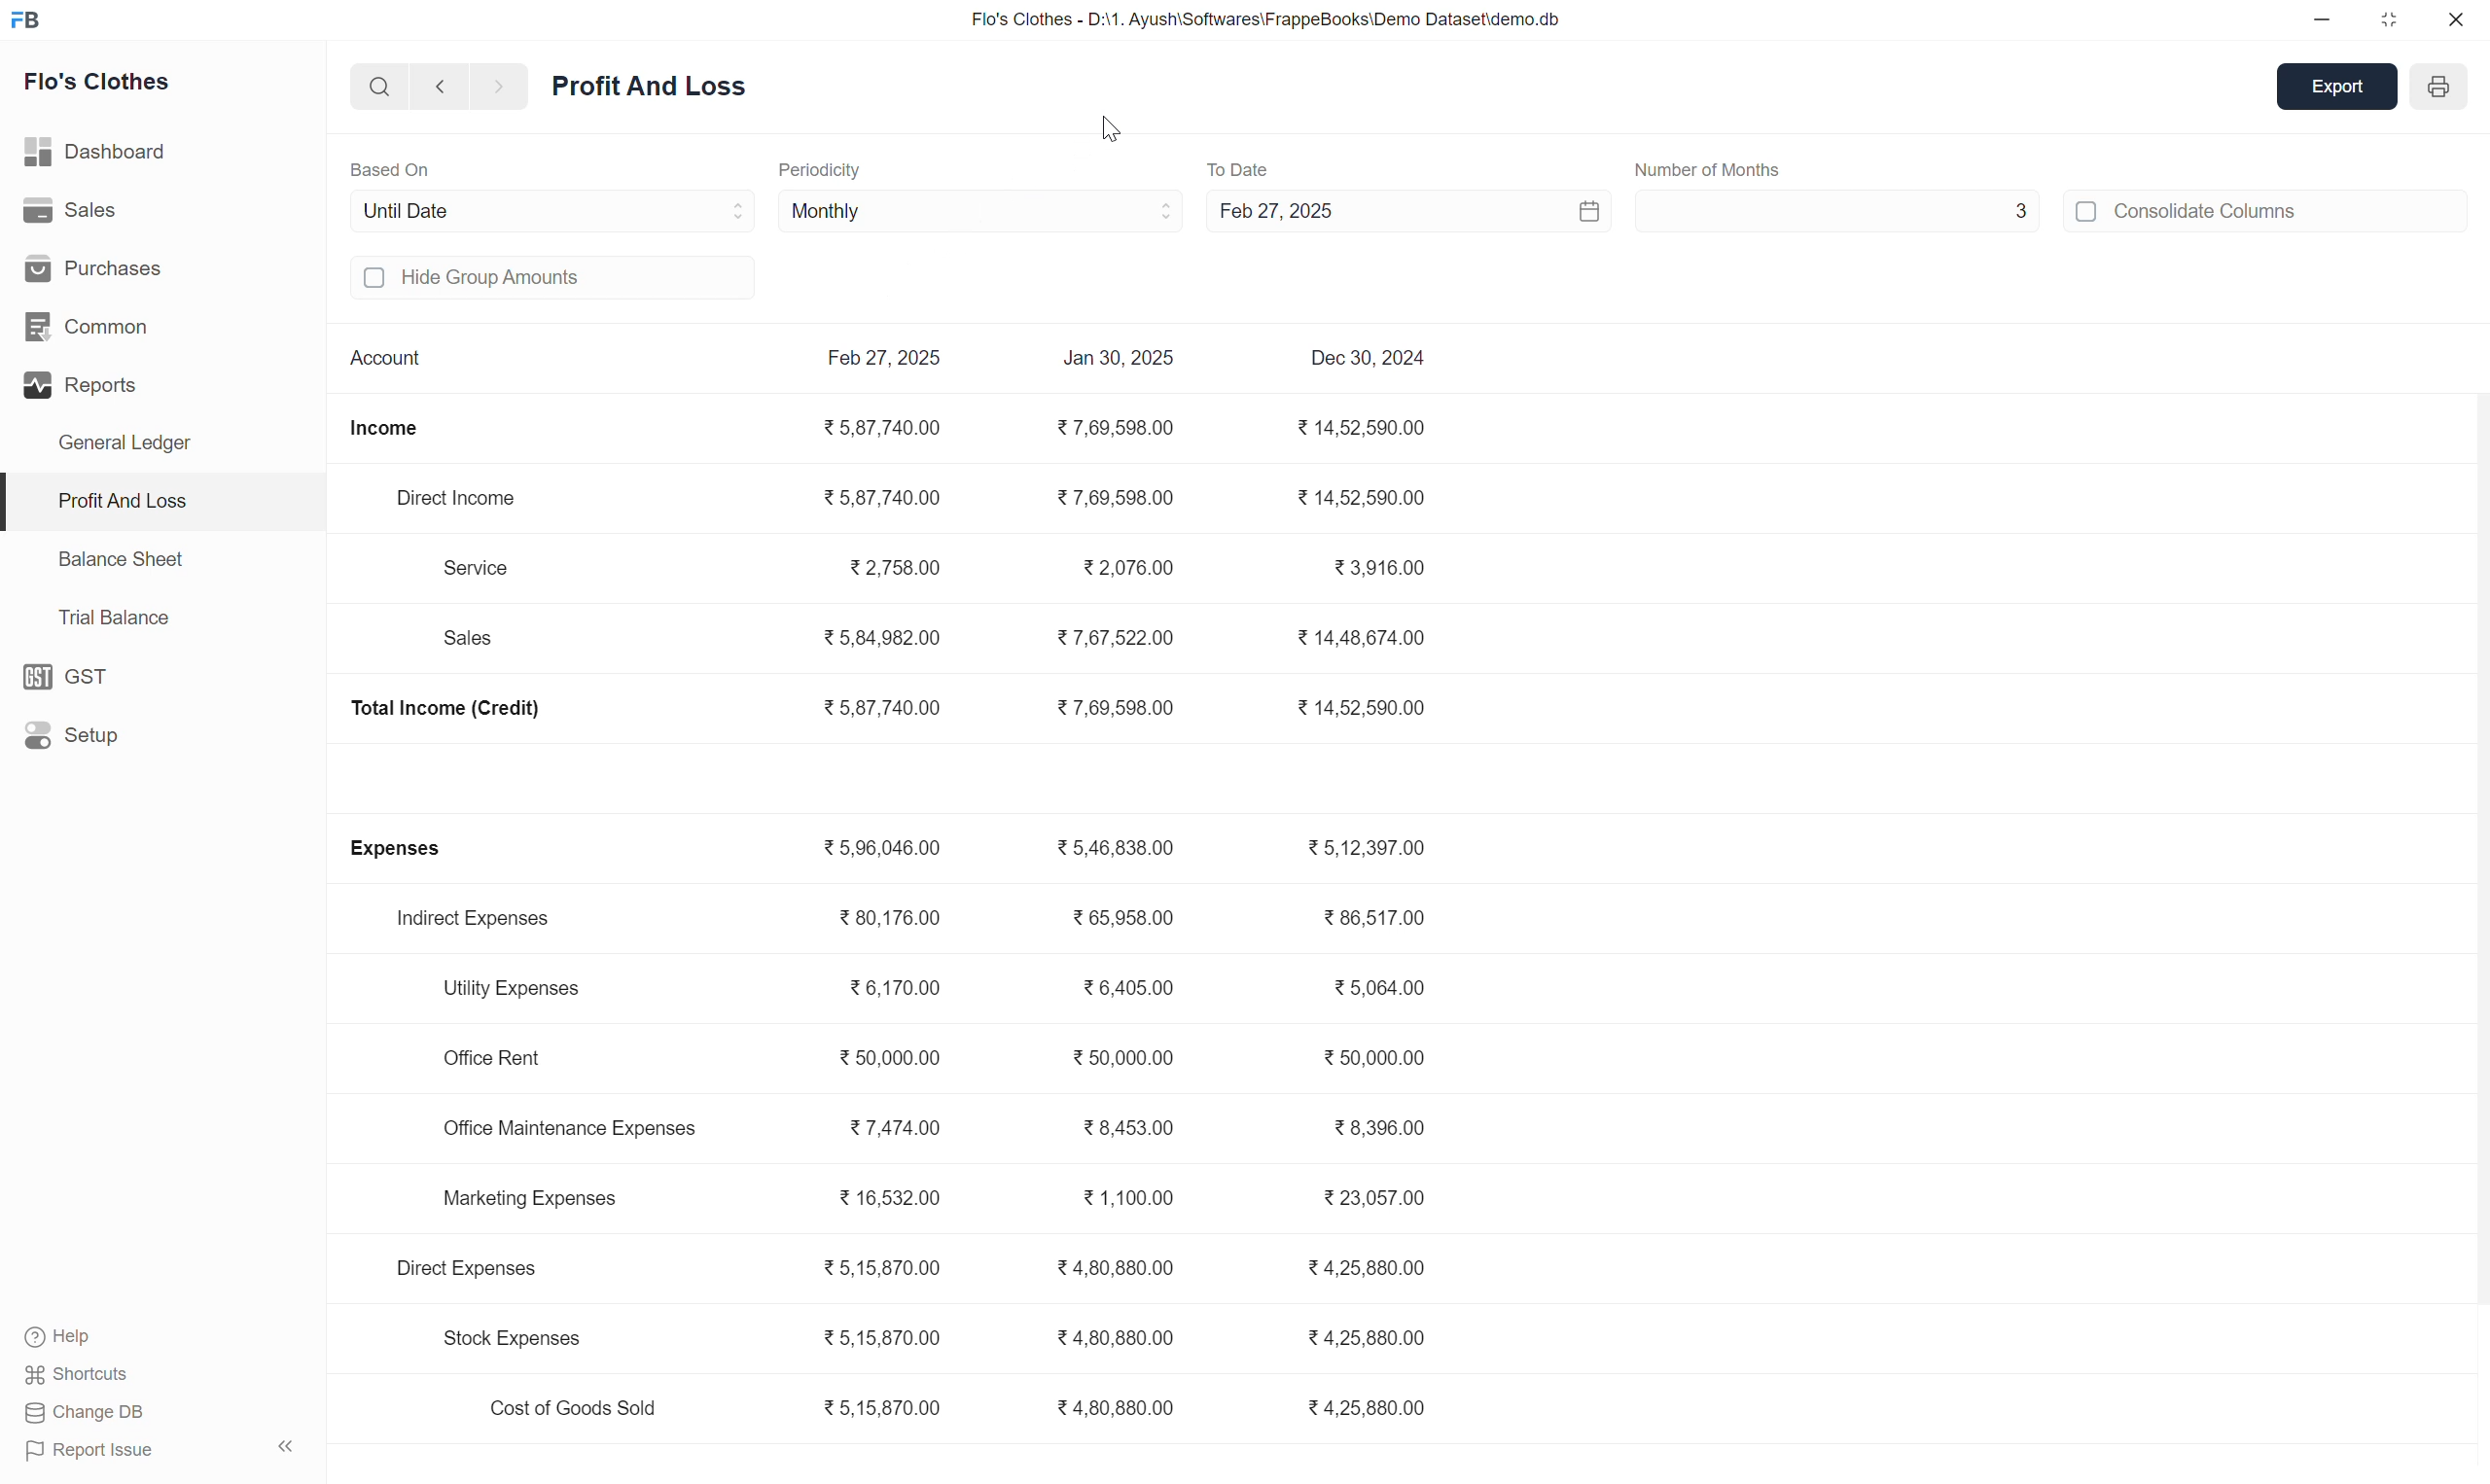 This screenshot has width=2490, height=1484. What do you see at coordinates (1105, 640) in the screenshot?
I see `₹7,67,522.00` at bounding box center [1105, 640].